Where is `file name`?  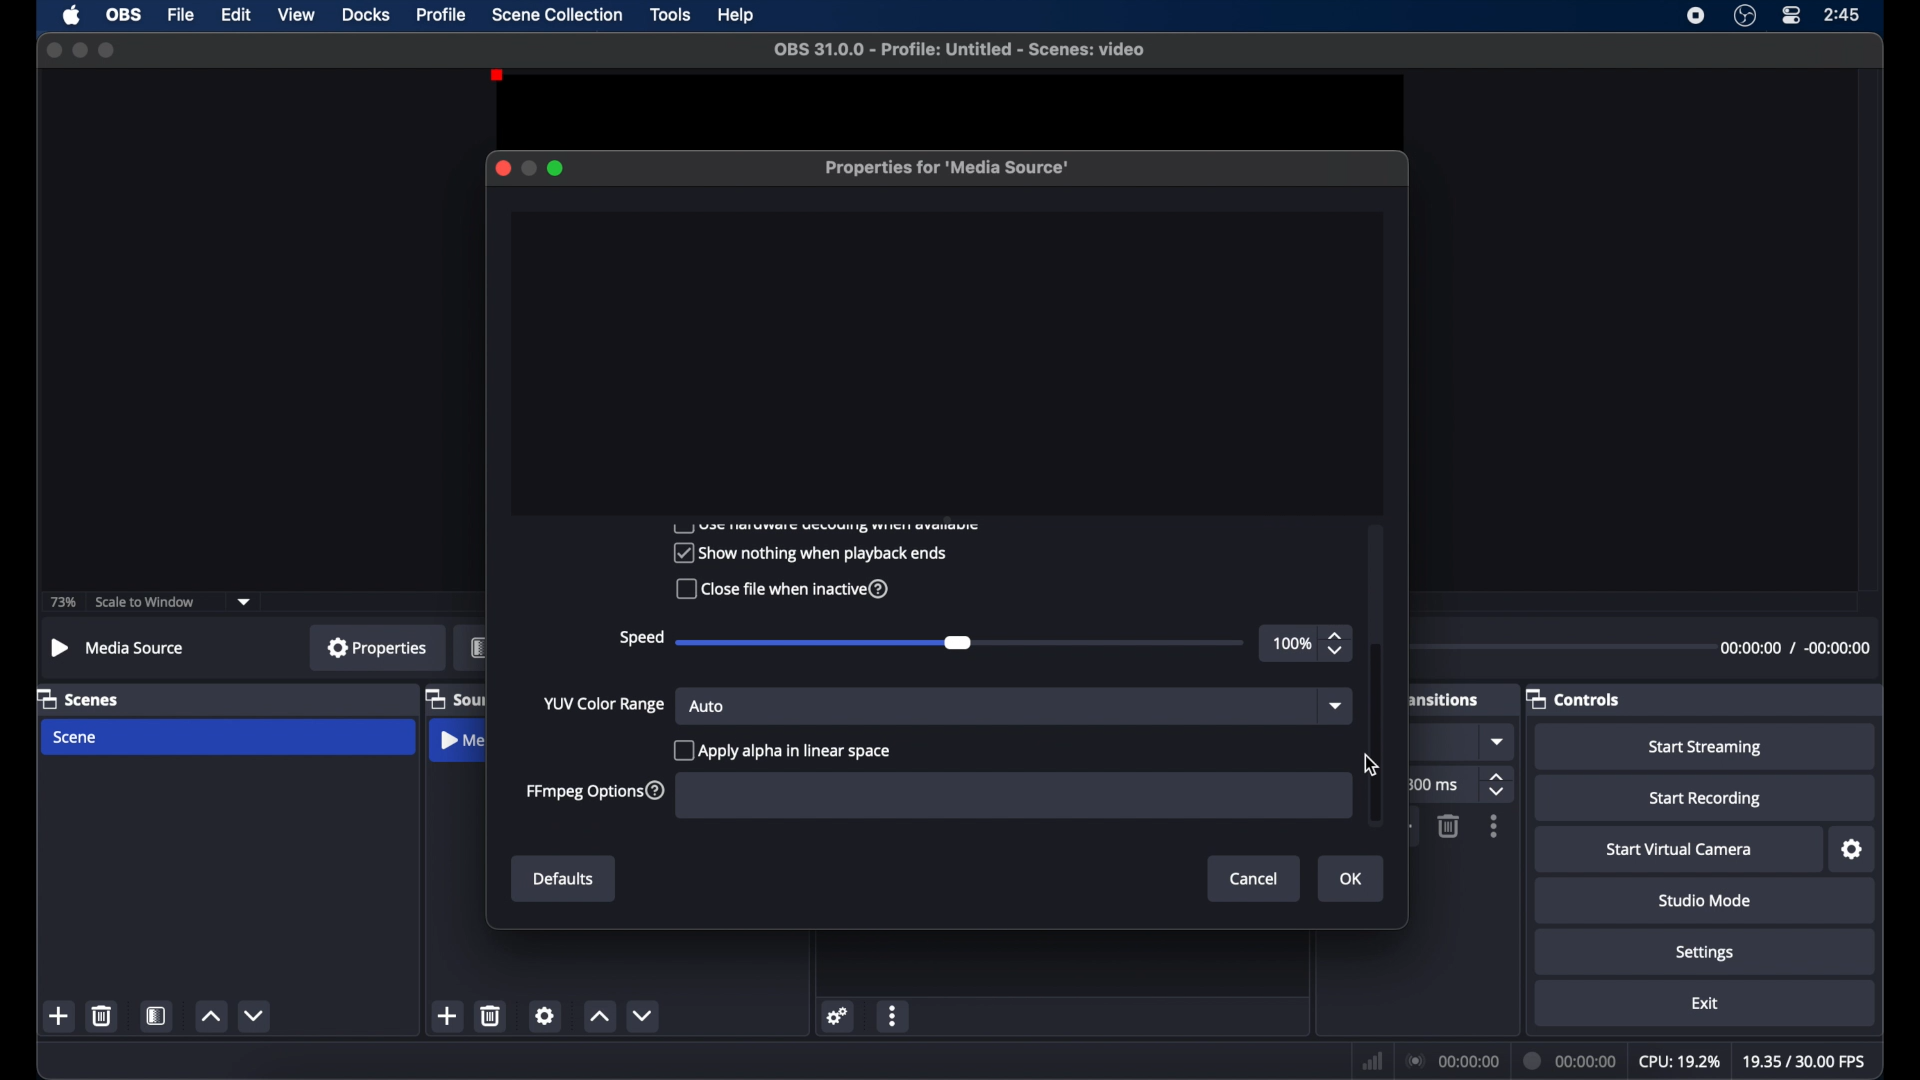
file name is located at coordinates (959, 49).